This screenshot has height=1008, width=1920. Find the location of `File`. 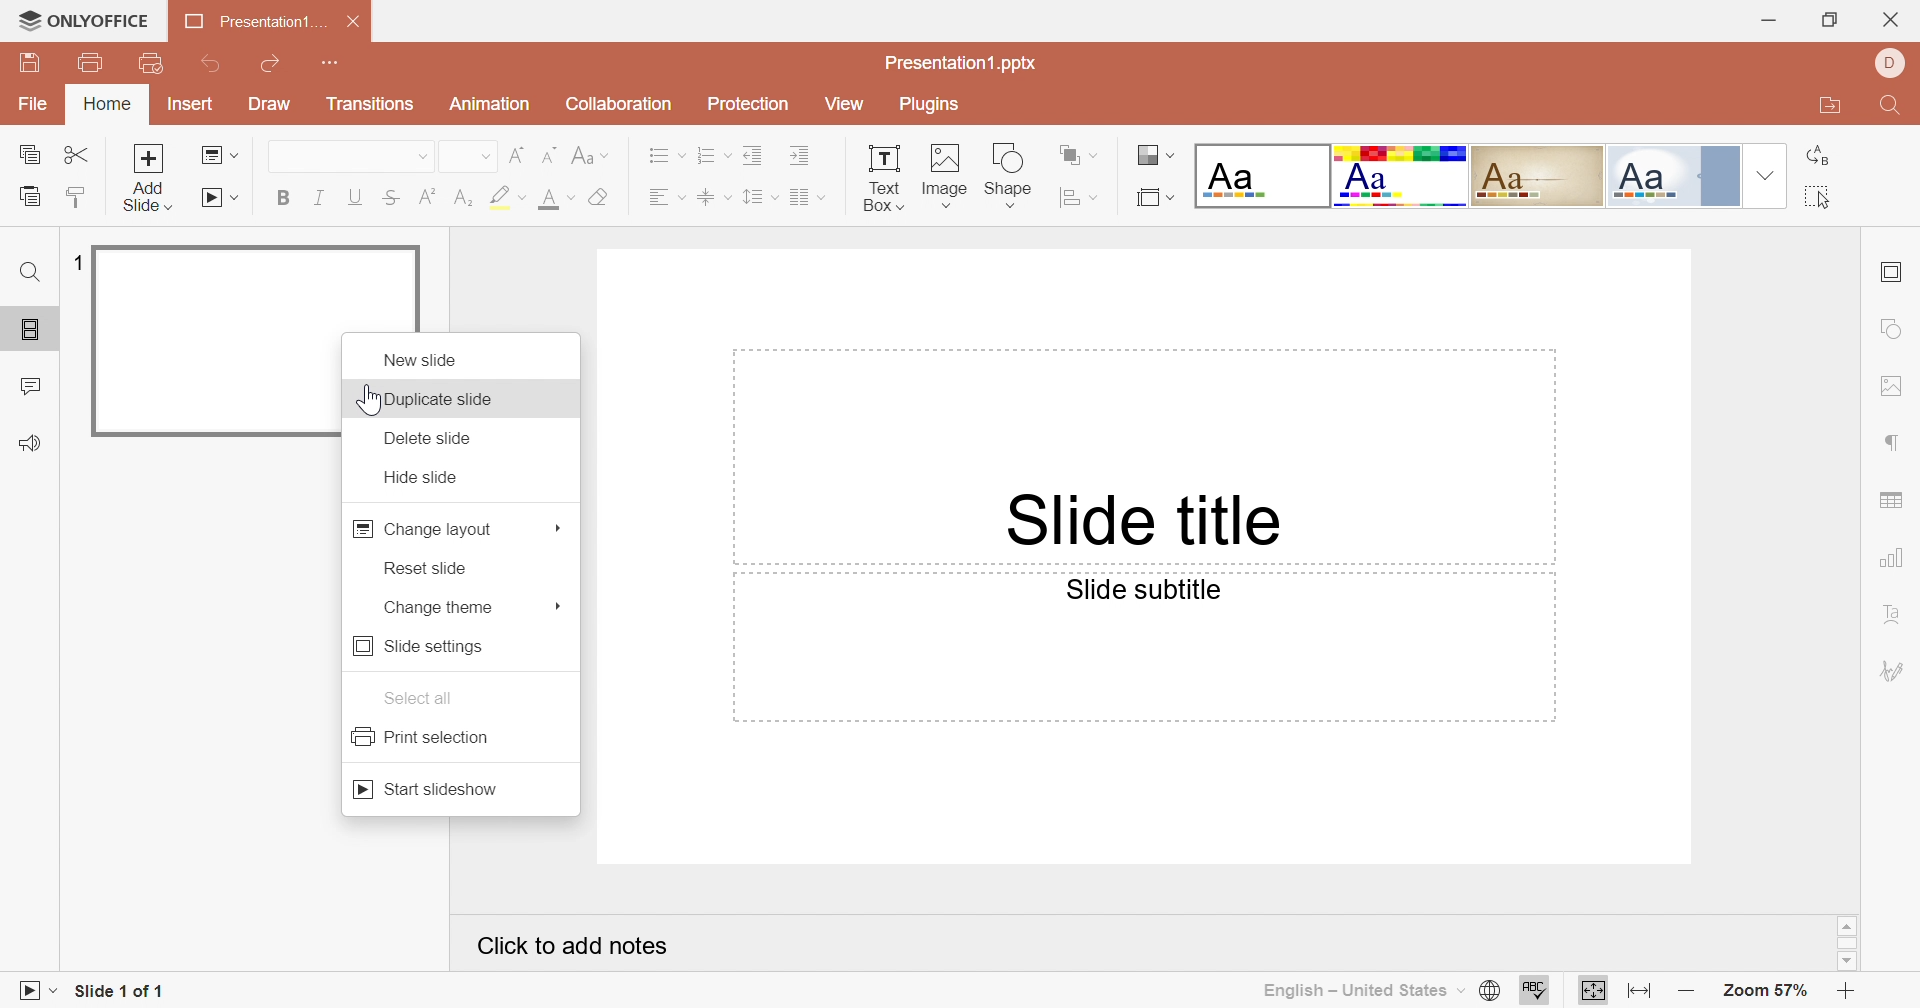

File is located at coordinates (33, 106).